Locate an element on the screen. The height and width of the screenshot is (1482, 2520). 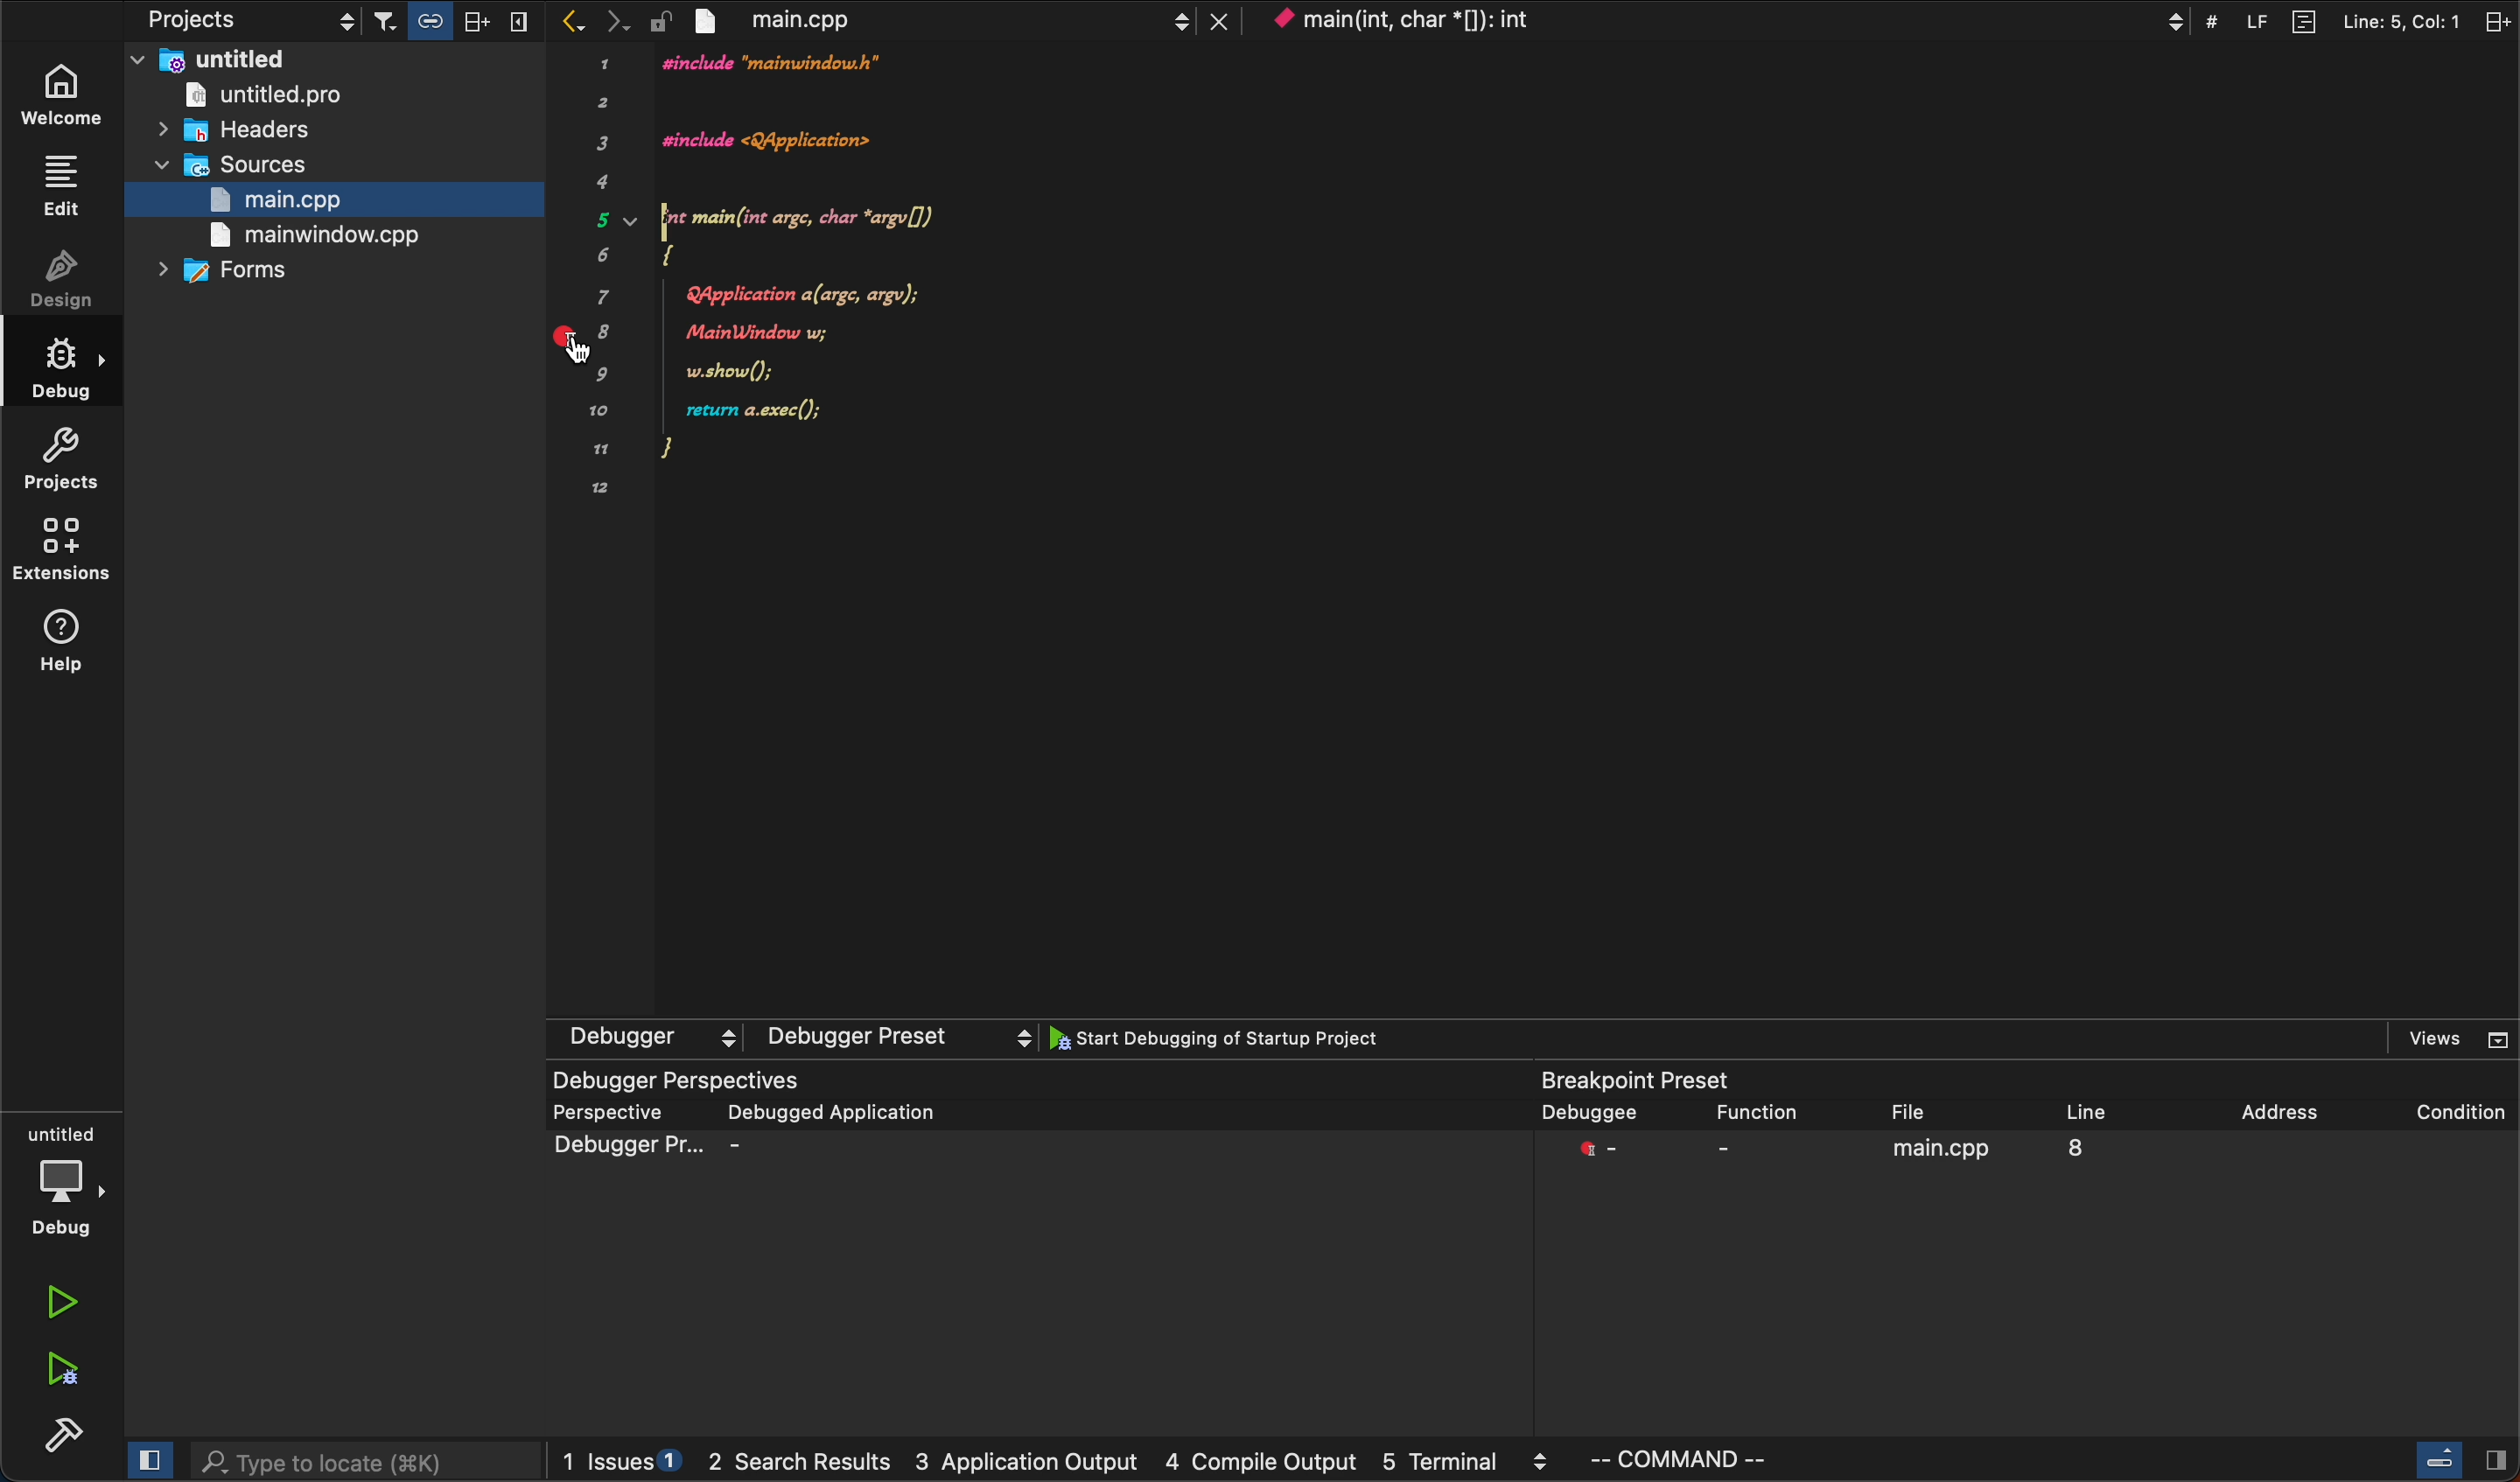
issues is located at coordinates (620, 1460).